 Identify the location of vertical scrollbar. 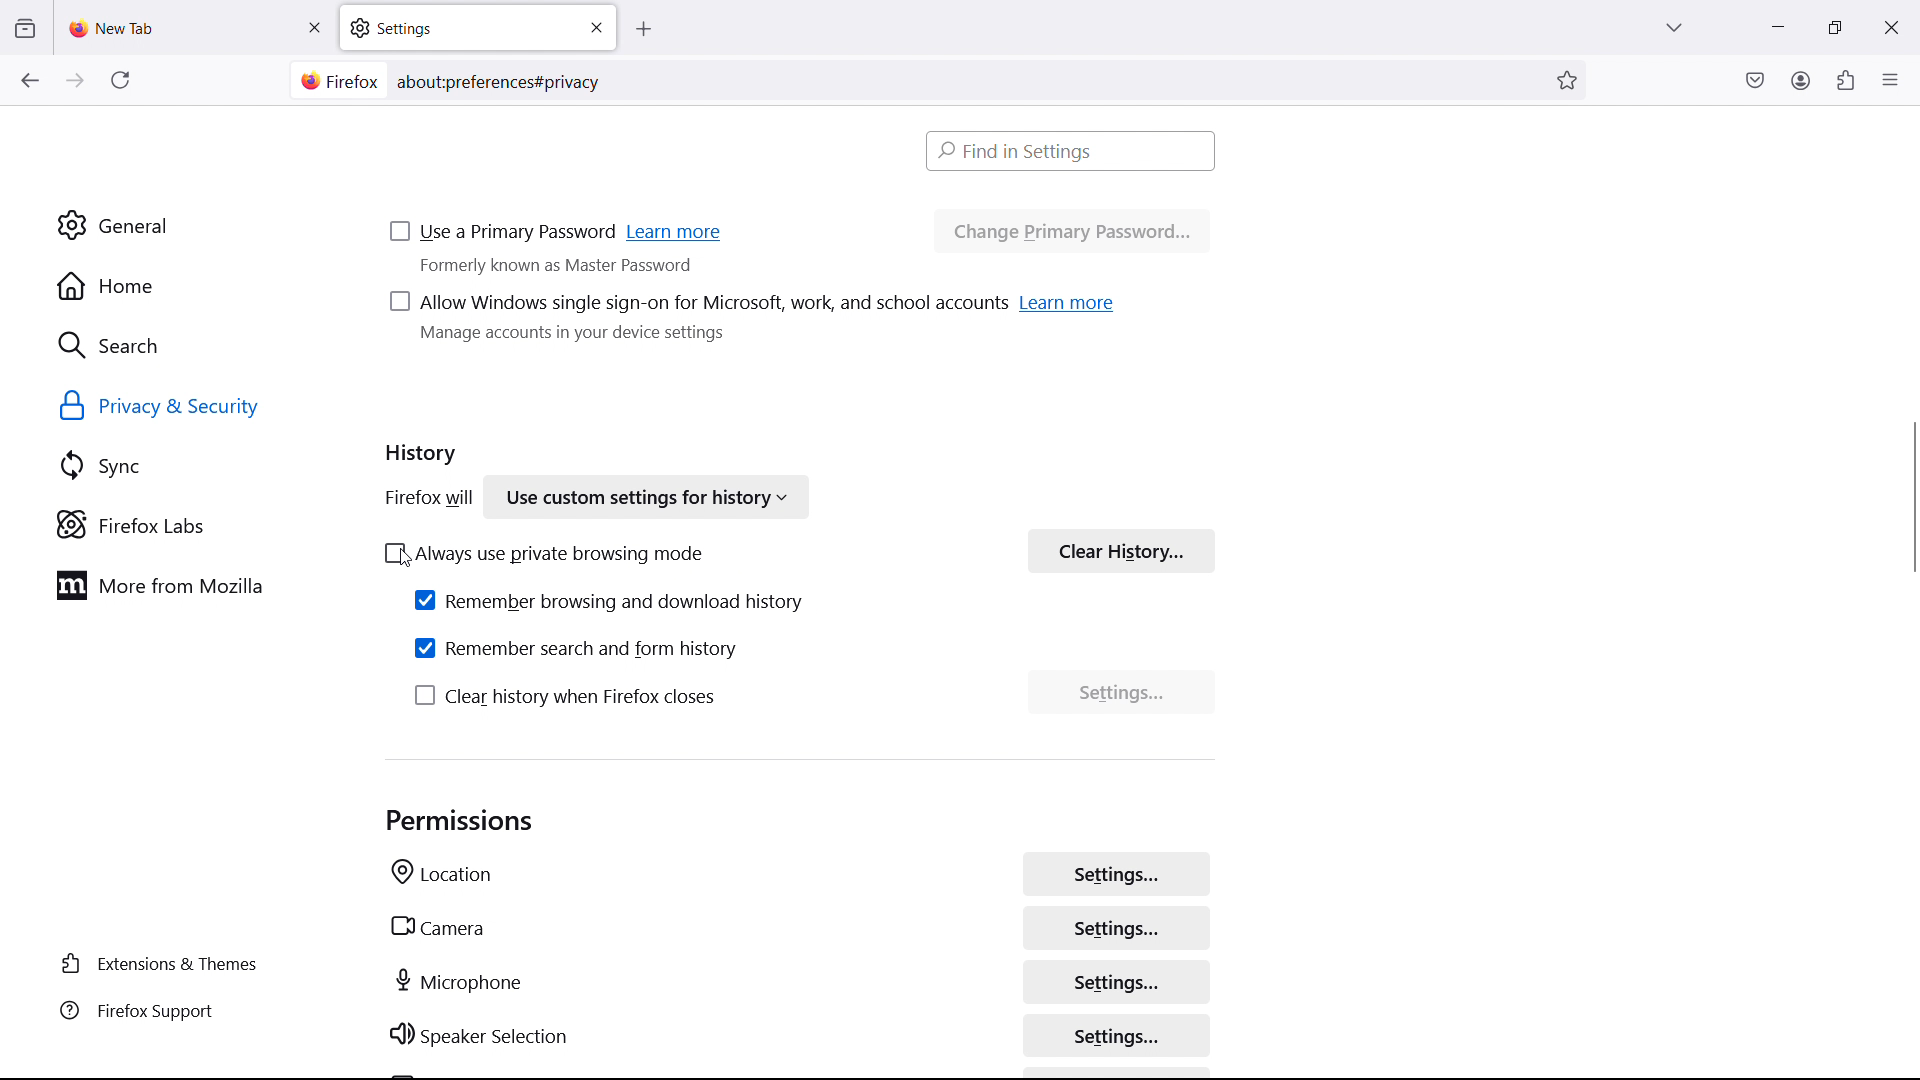
(1908, 498).